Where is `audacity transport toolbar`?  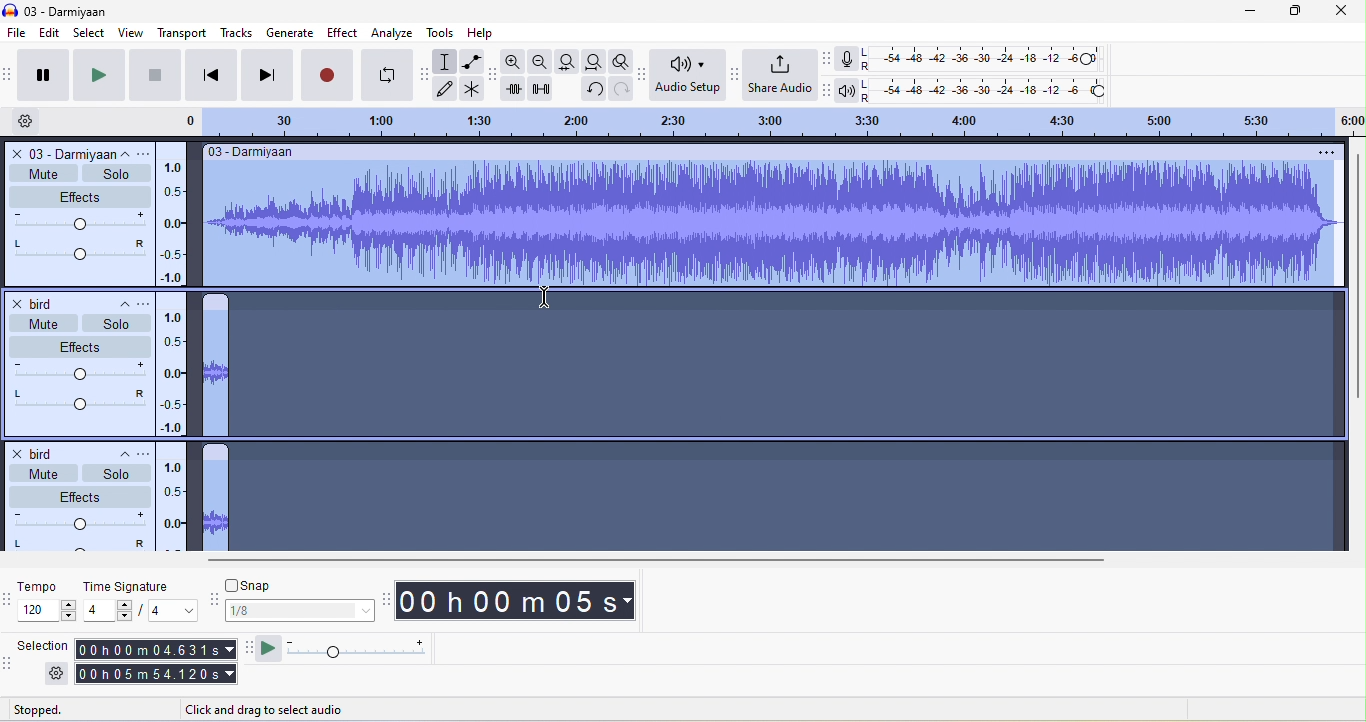 audacity transport toolbar is located at coordinates (9, 74).